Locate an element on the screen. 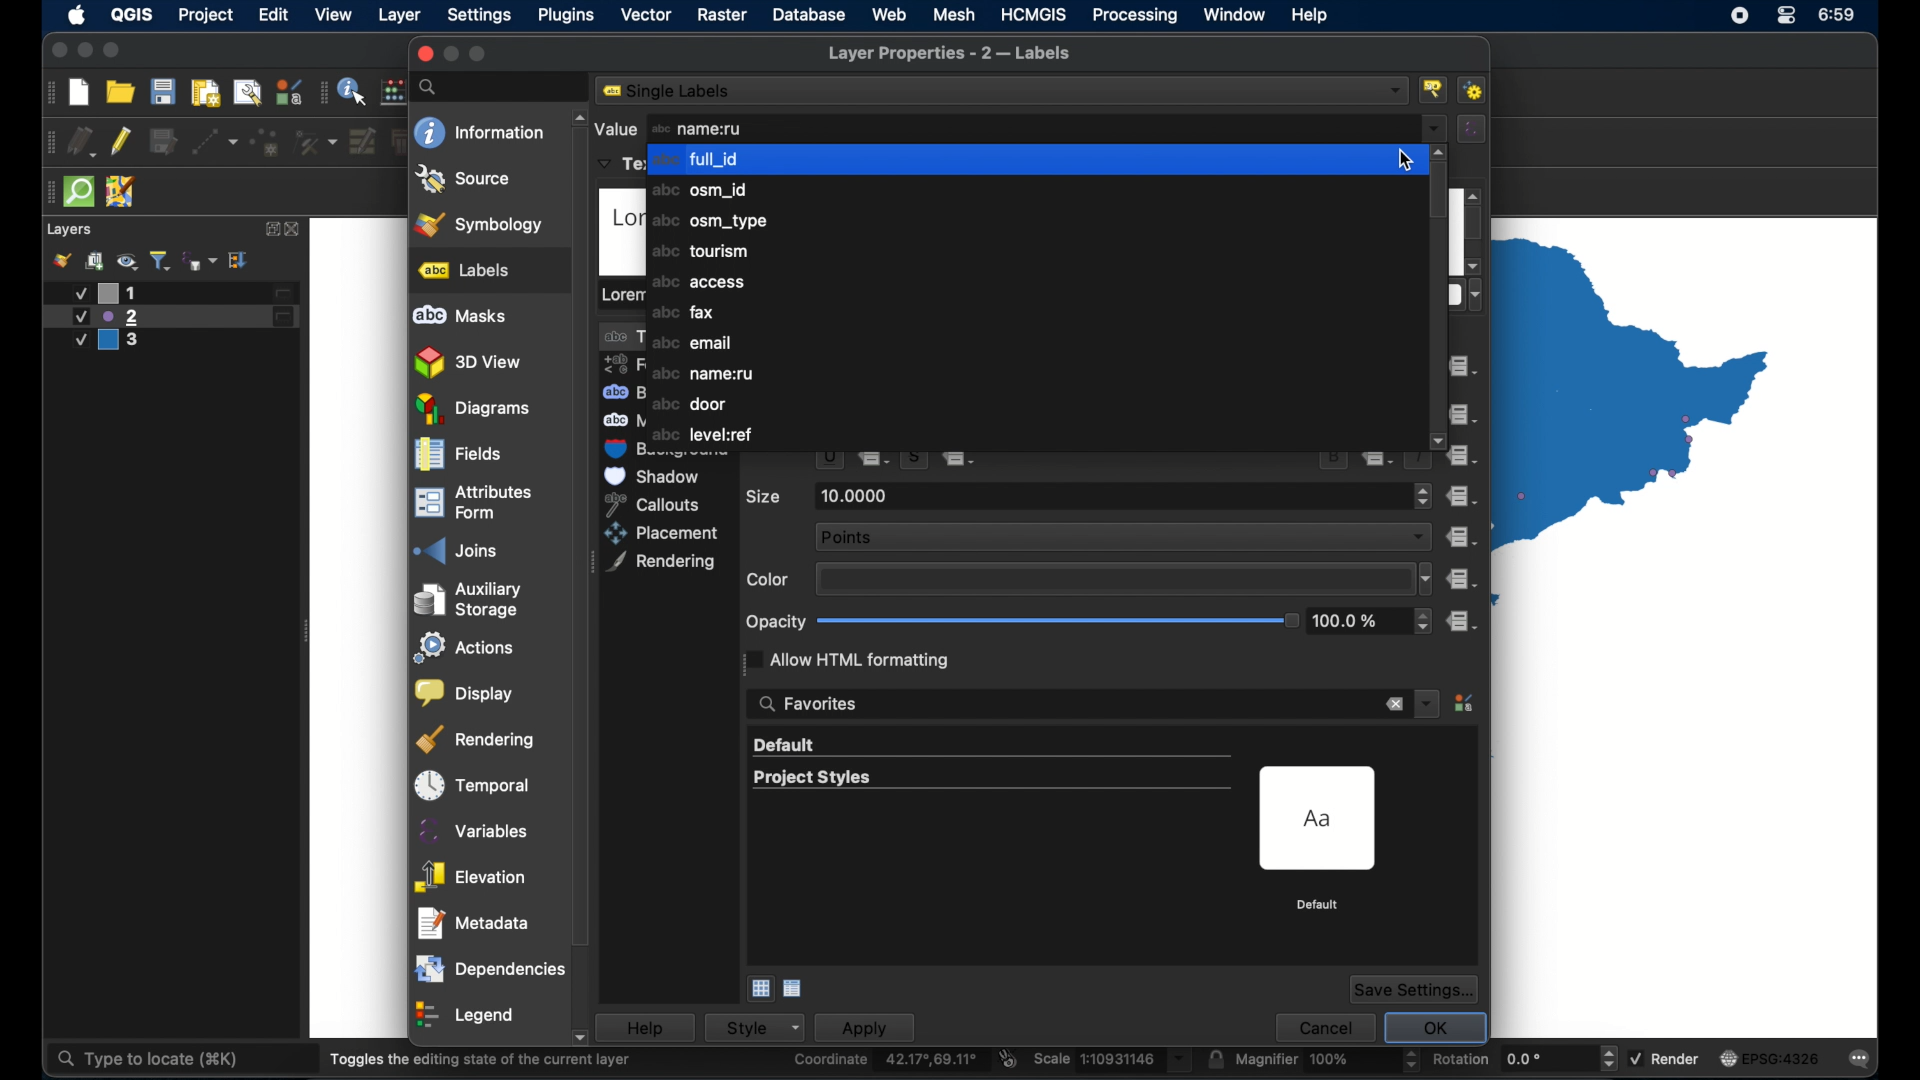 This screenshot has width=1920, height=1080. maximize is located at coordinates (479, 54).